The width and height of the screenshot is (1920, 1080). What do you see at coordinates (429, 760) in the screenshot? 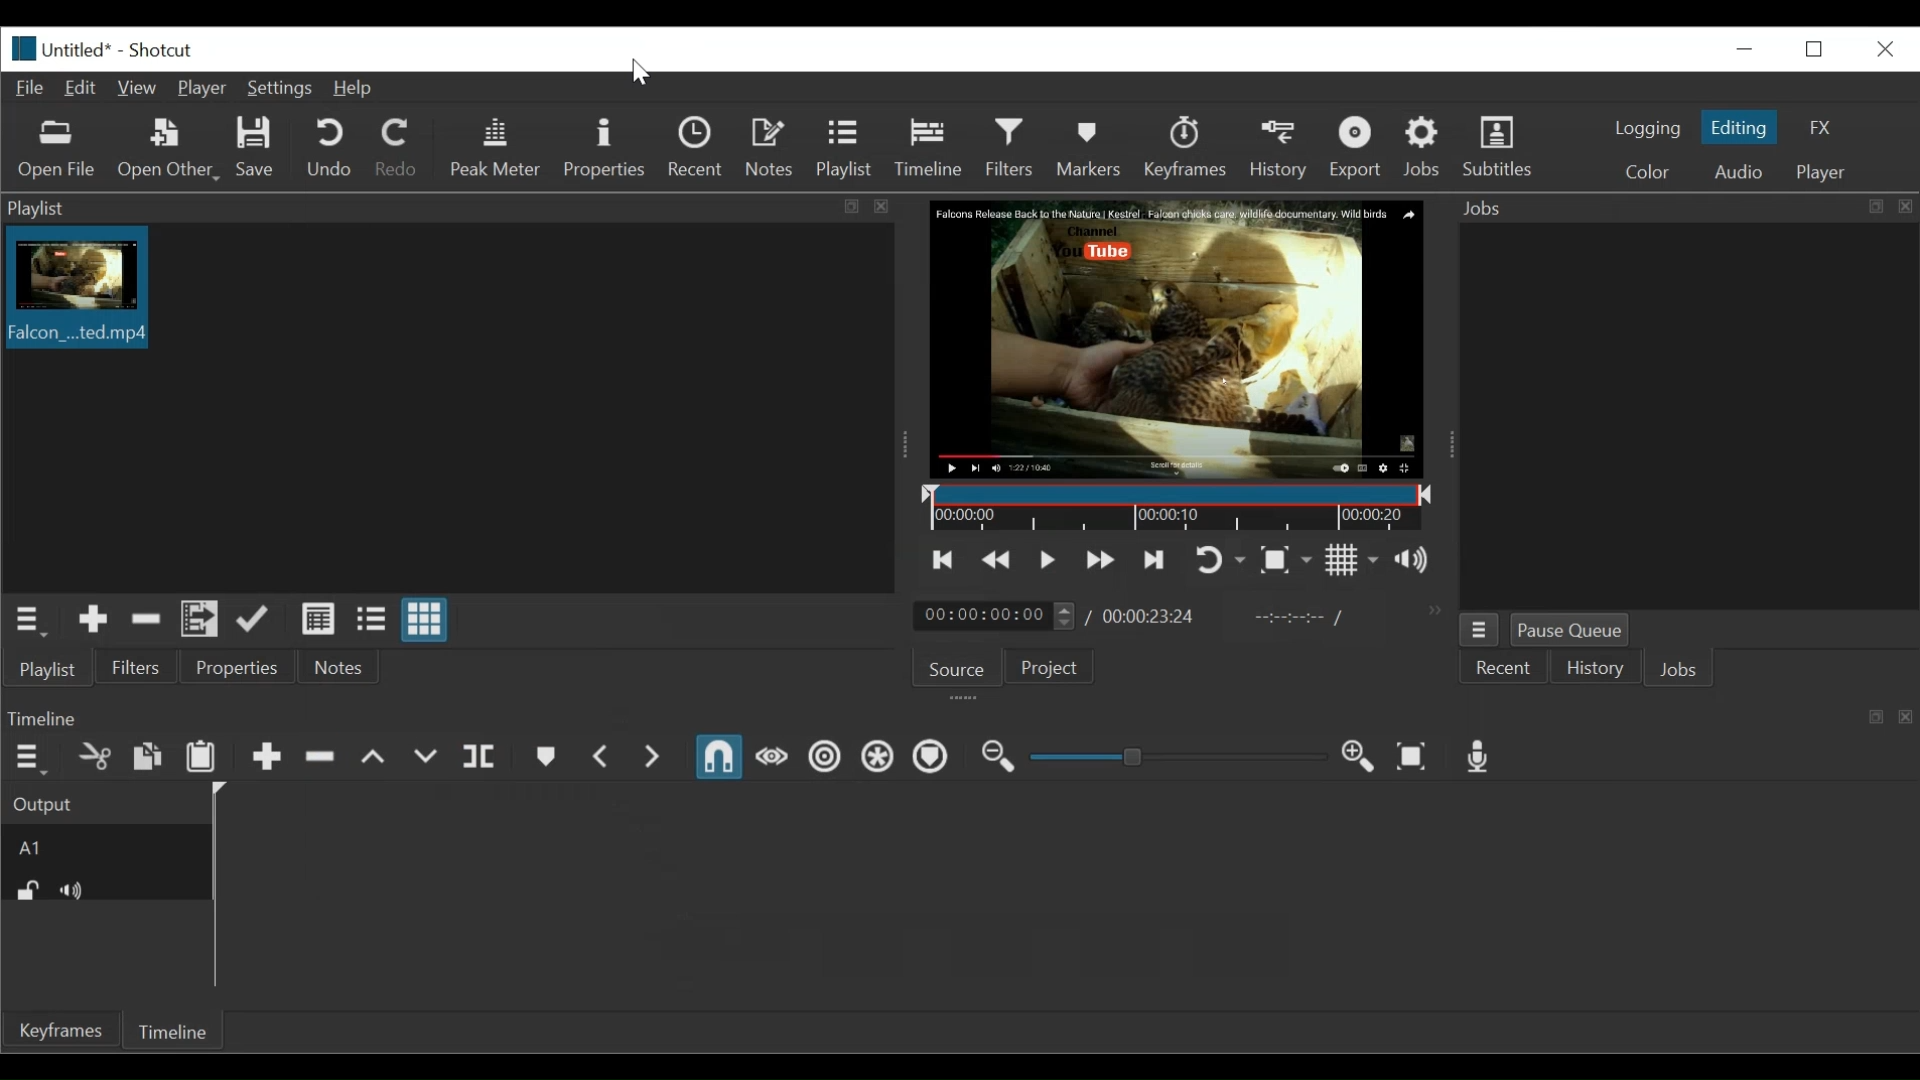
I see `Overwrite` at bounding box center [429, 760].